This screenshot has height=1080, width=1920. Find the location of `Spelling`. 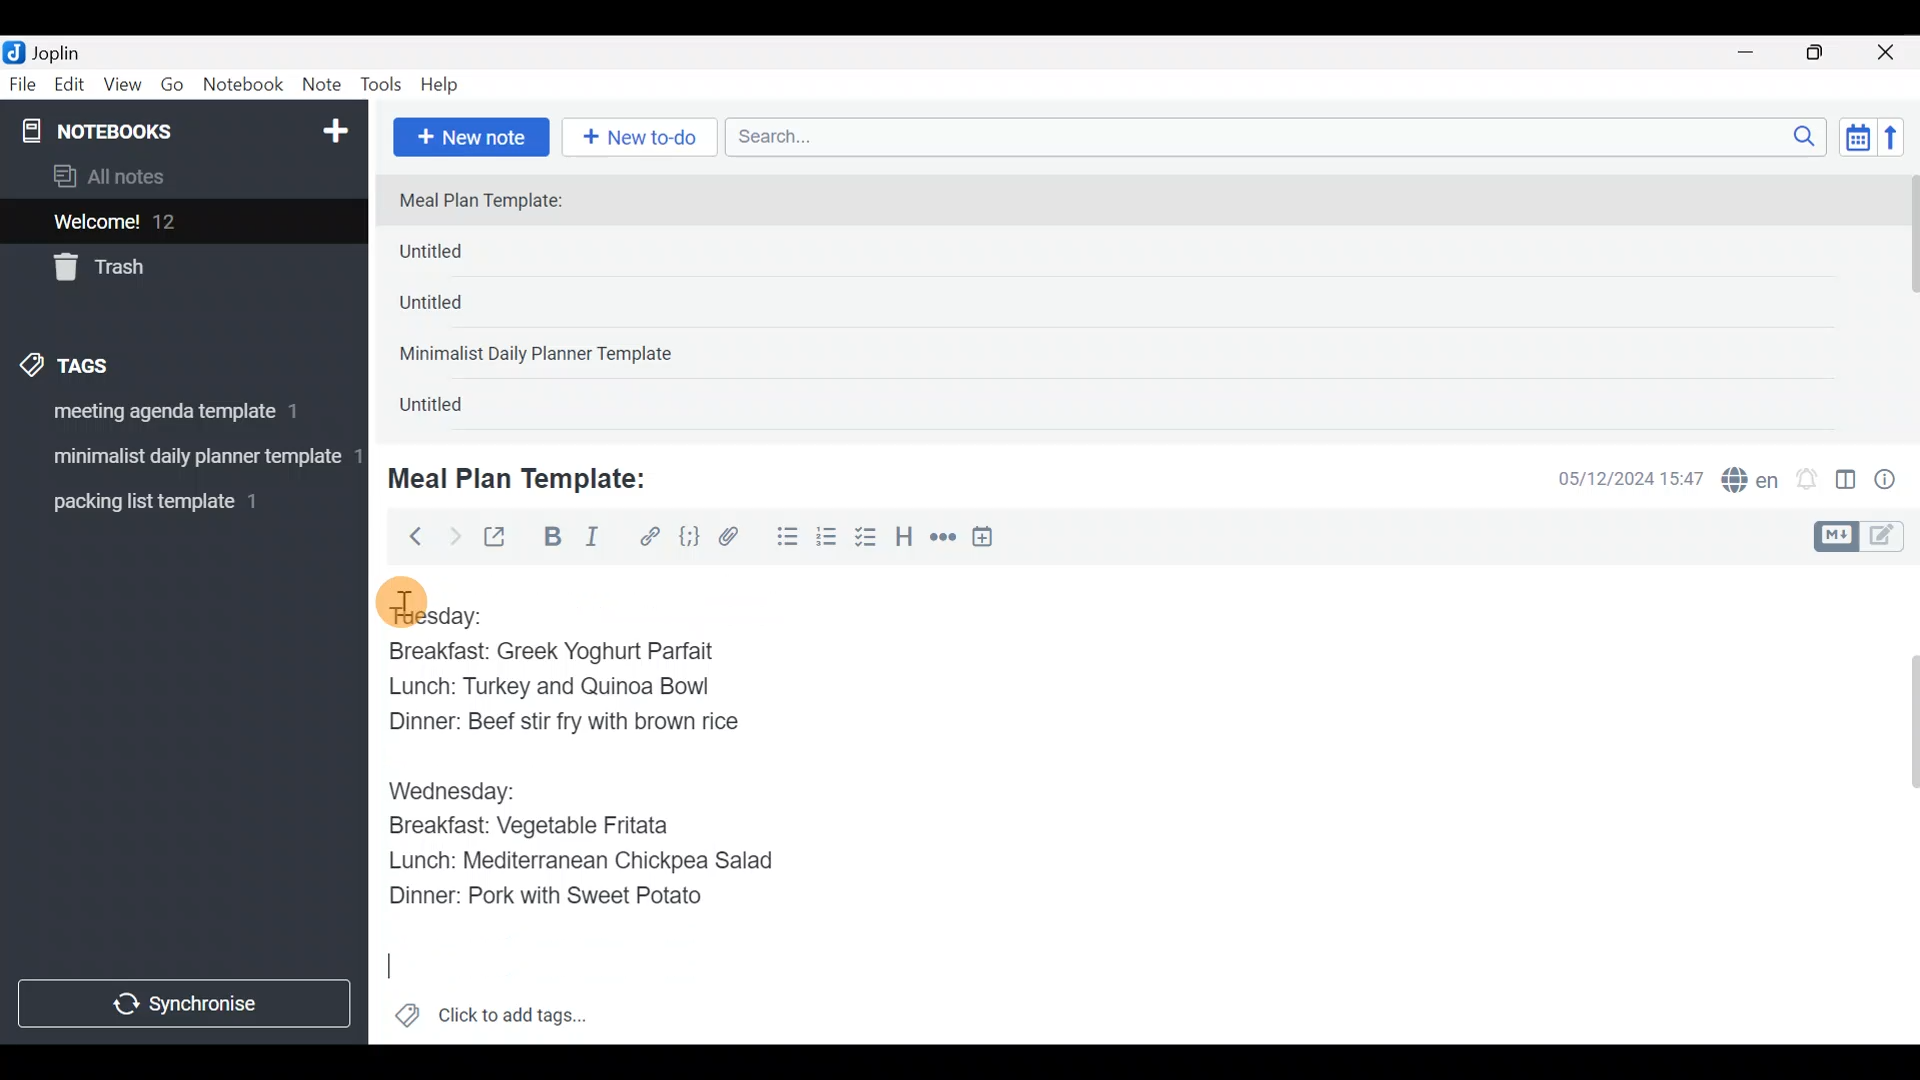

Spelling is located at coordinates (1751, 482).